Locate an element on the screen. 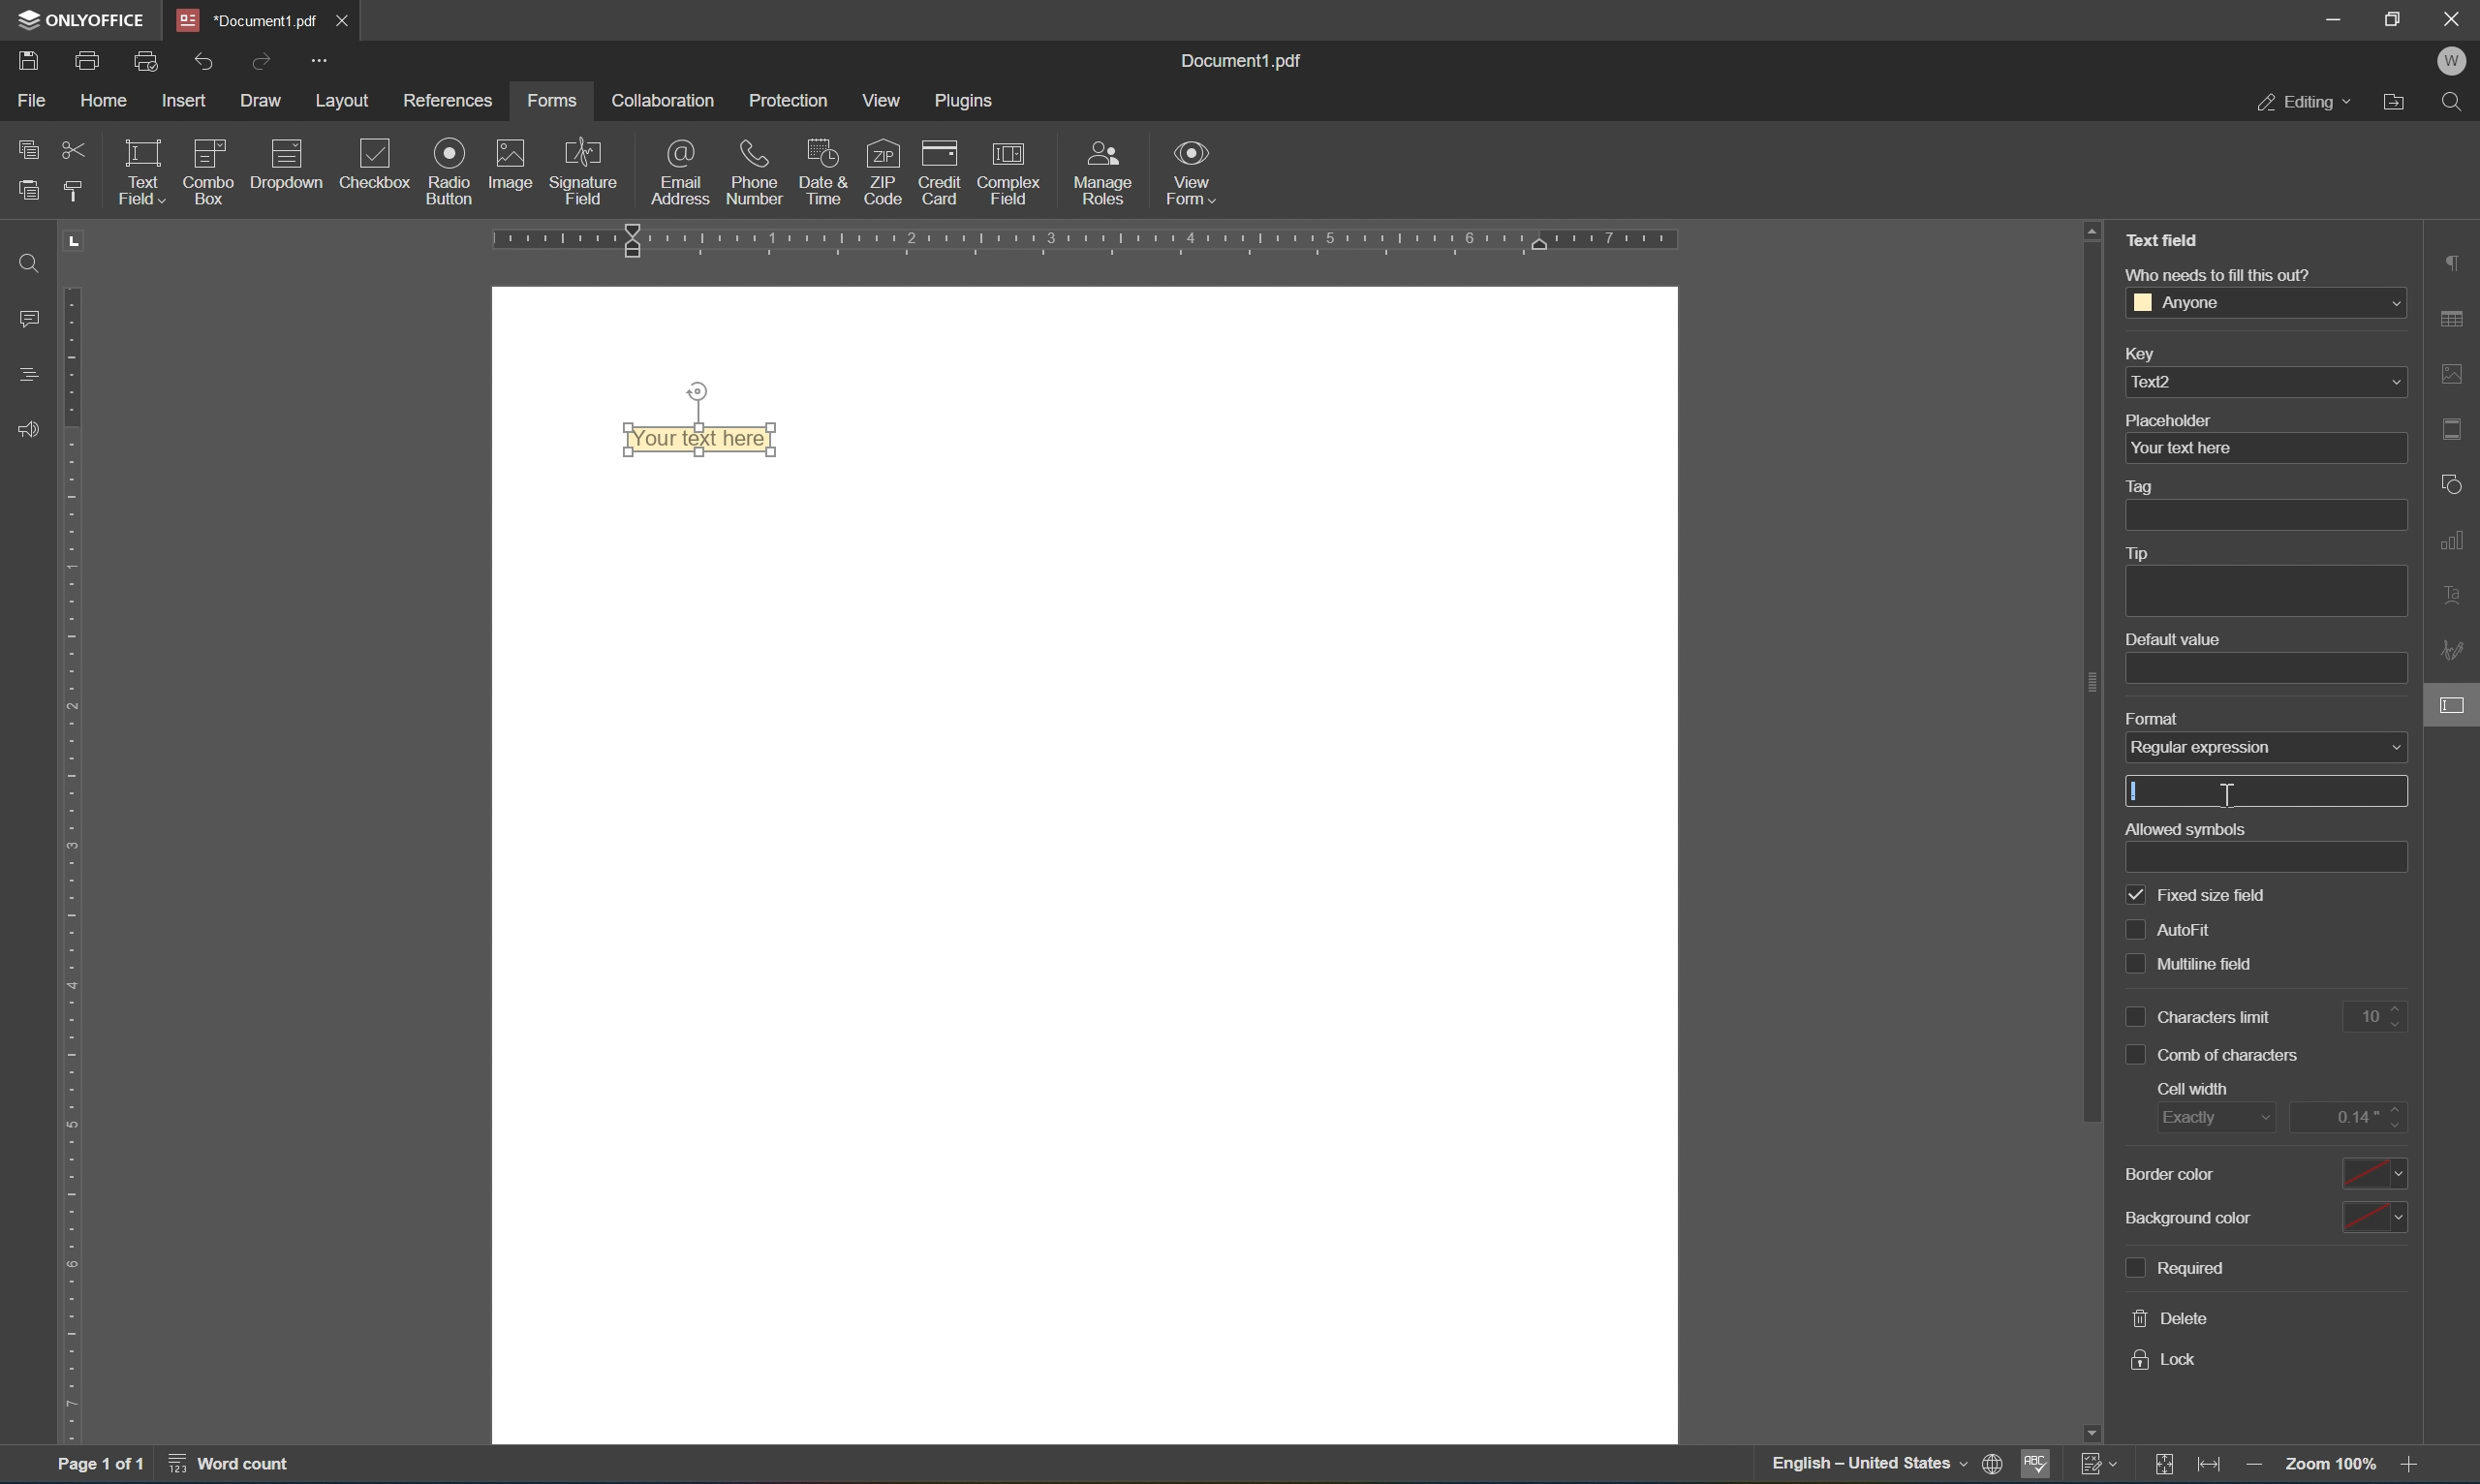 The image size is (2480, 1484). text2 is located at coordinates (2262, 382).